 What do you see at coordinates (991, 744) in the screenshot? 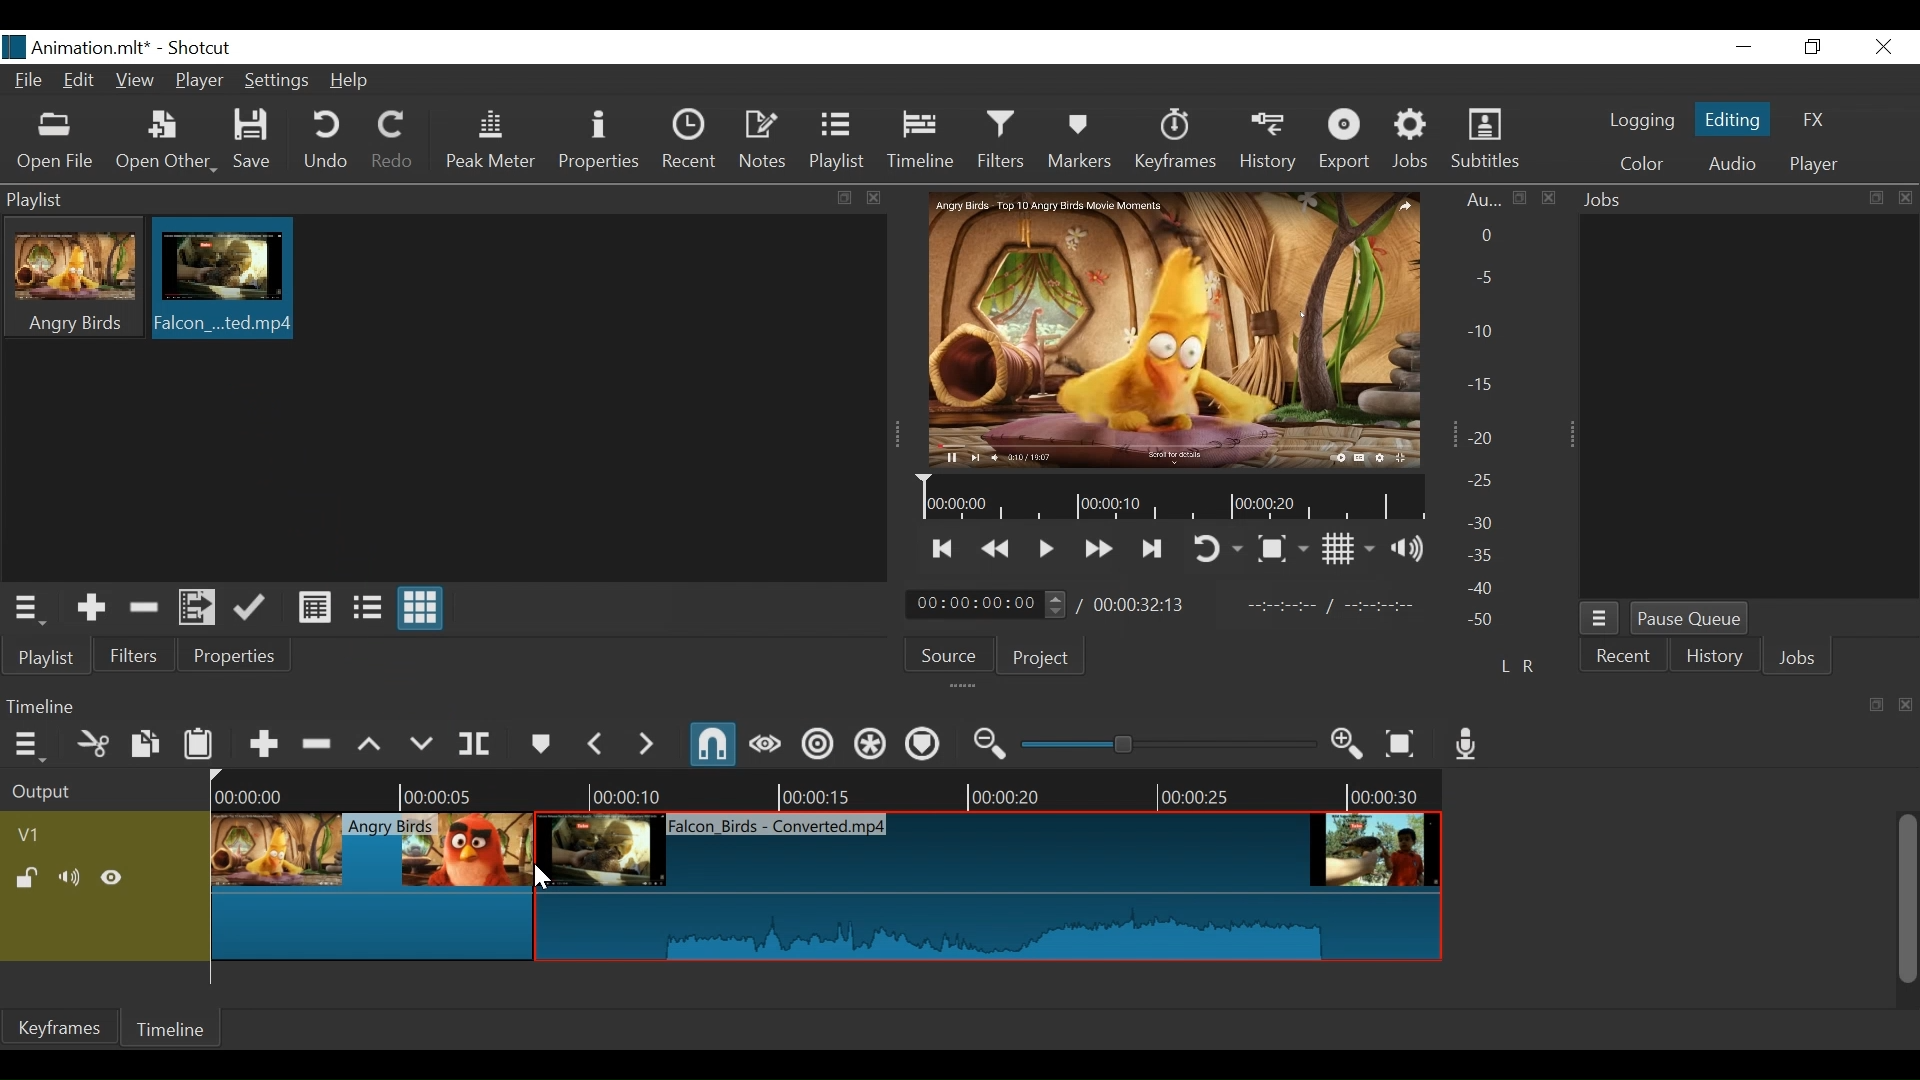
I see `Zoom timeline out` at bounding box center [991, 744].